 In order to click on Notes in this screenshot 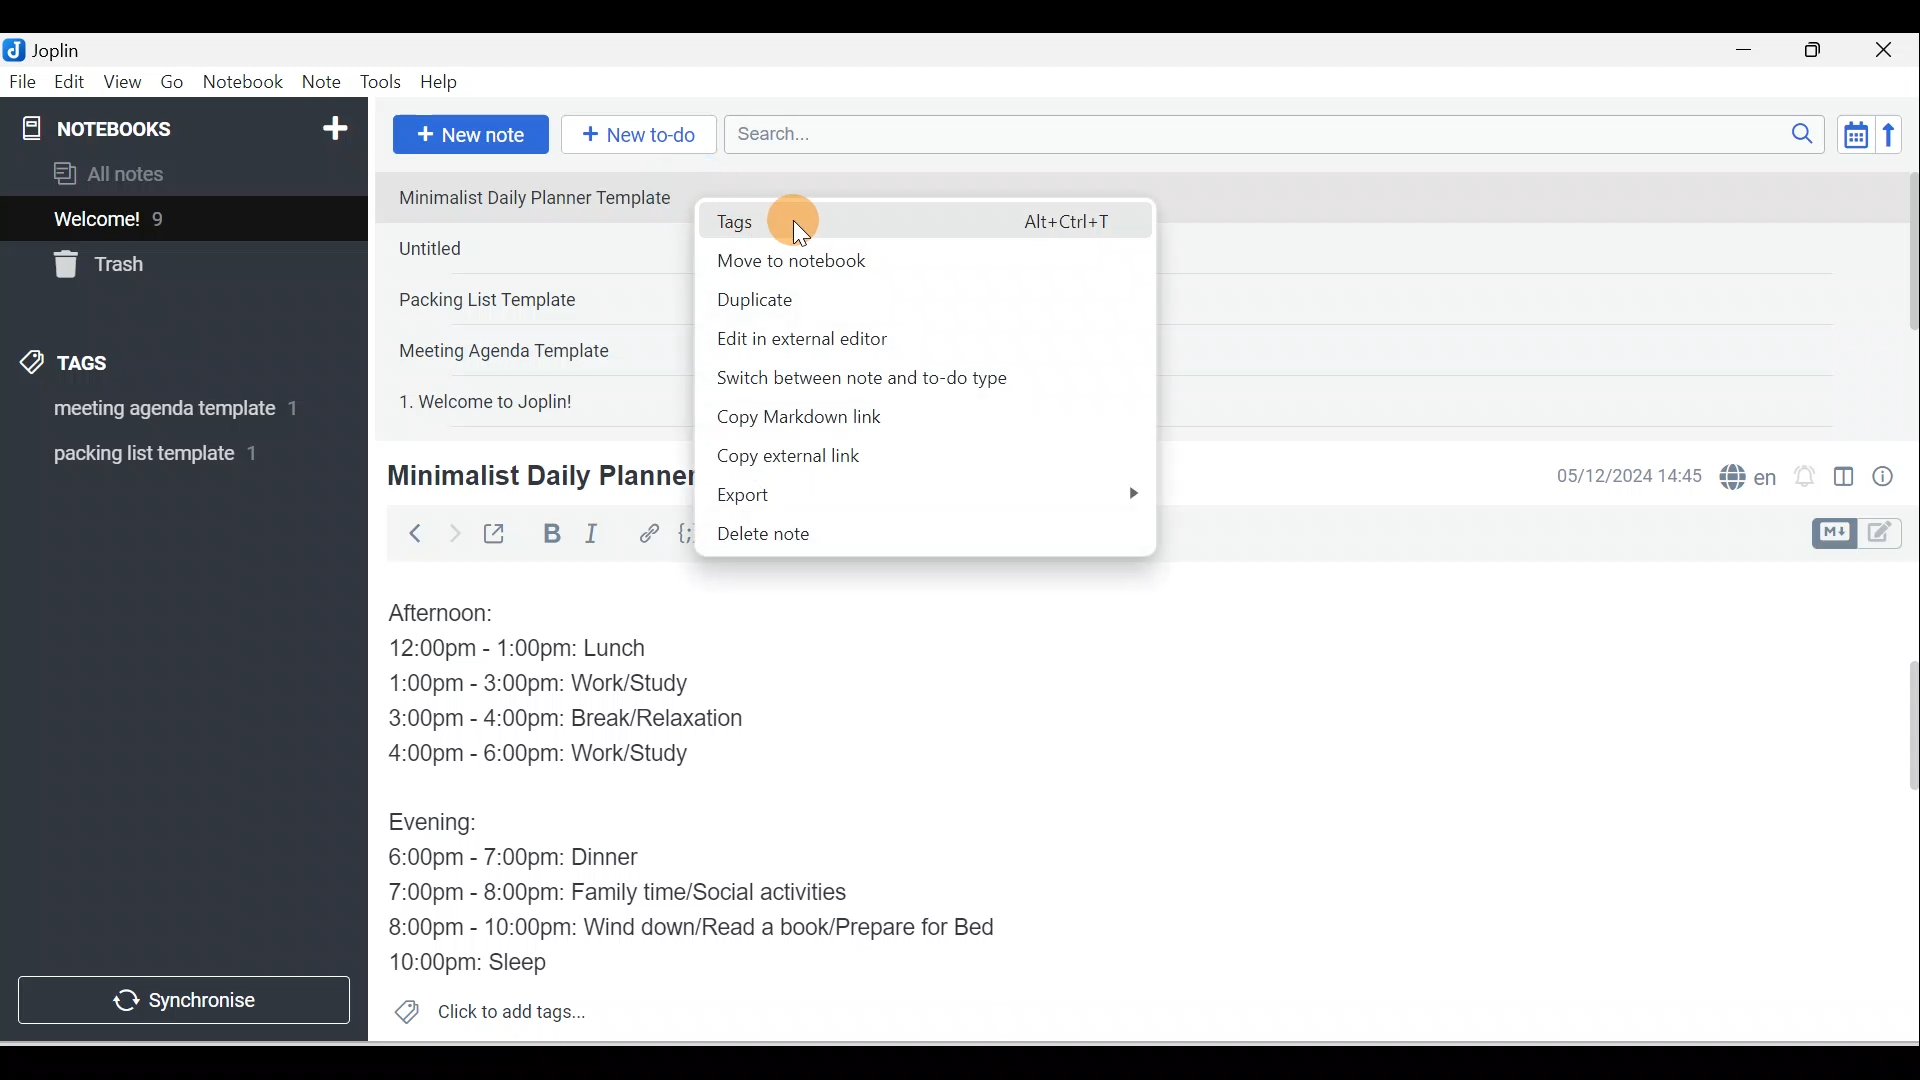, I will do `click(169, 214)`.